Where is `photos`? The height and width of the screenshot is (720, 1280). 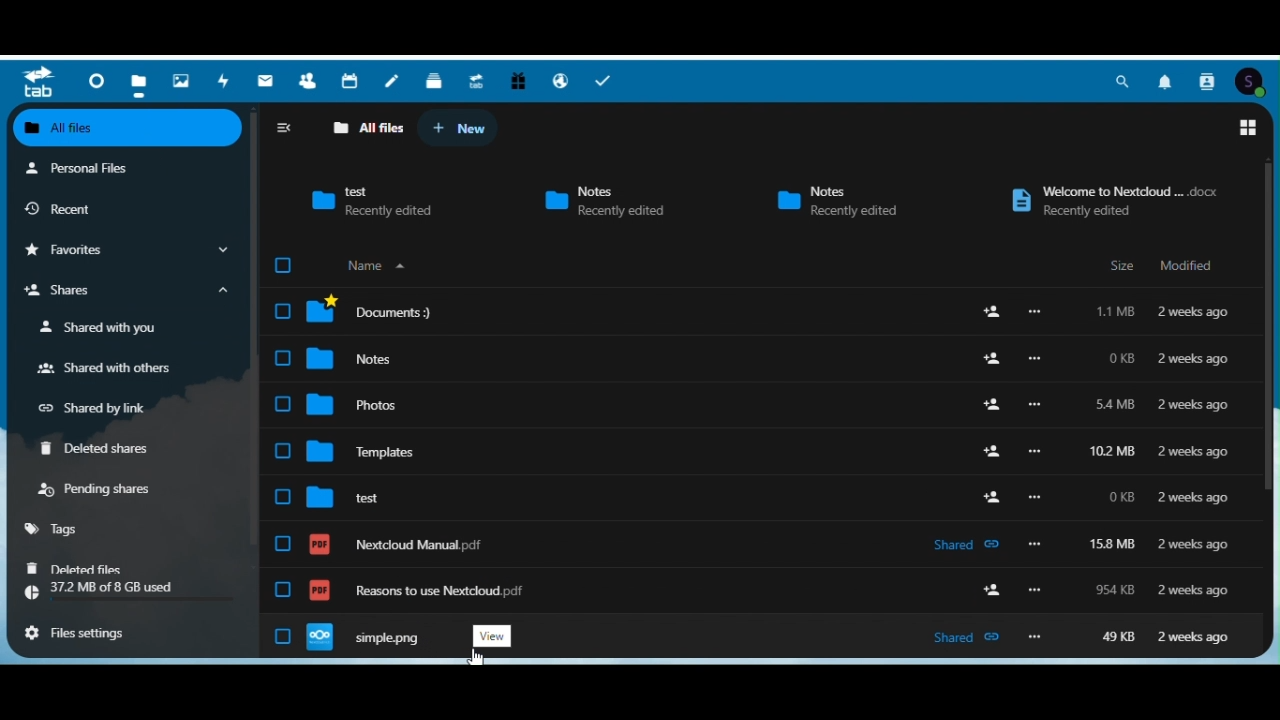 photos is located at coordinates (353, 404).